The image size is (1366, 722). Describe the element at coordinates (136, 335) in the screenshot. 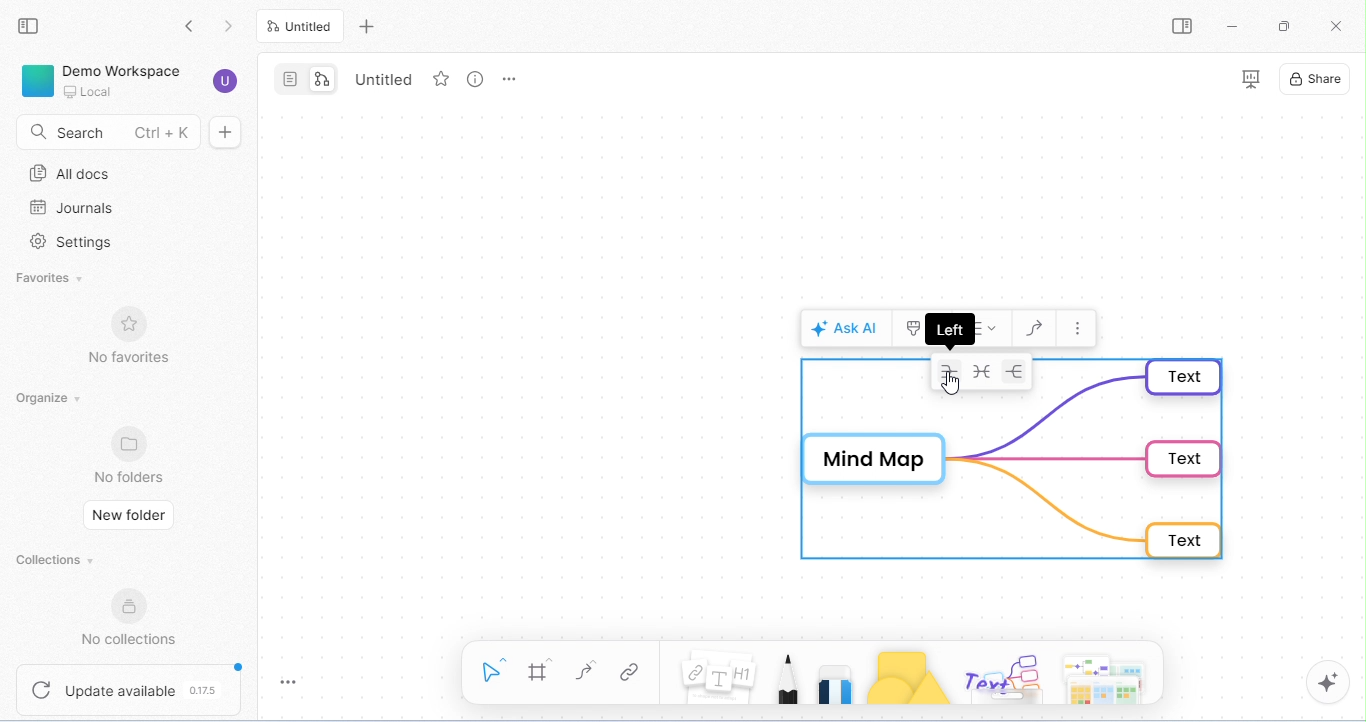

I see `no favorites` at that location.